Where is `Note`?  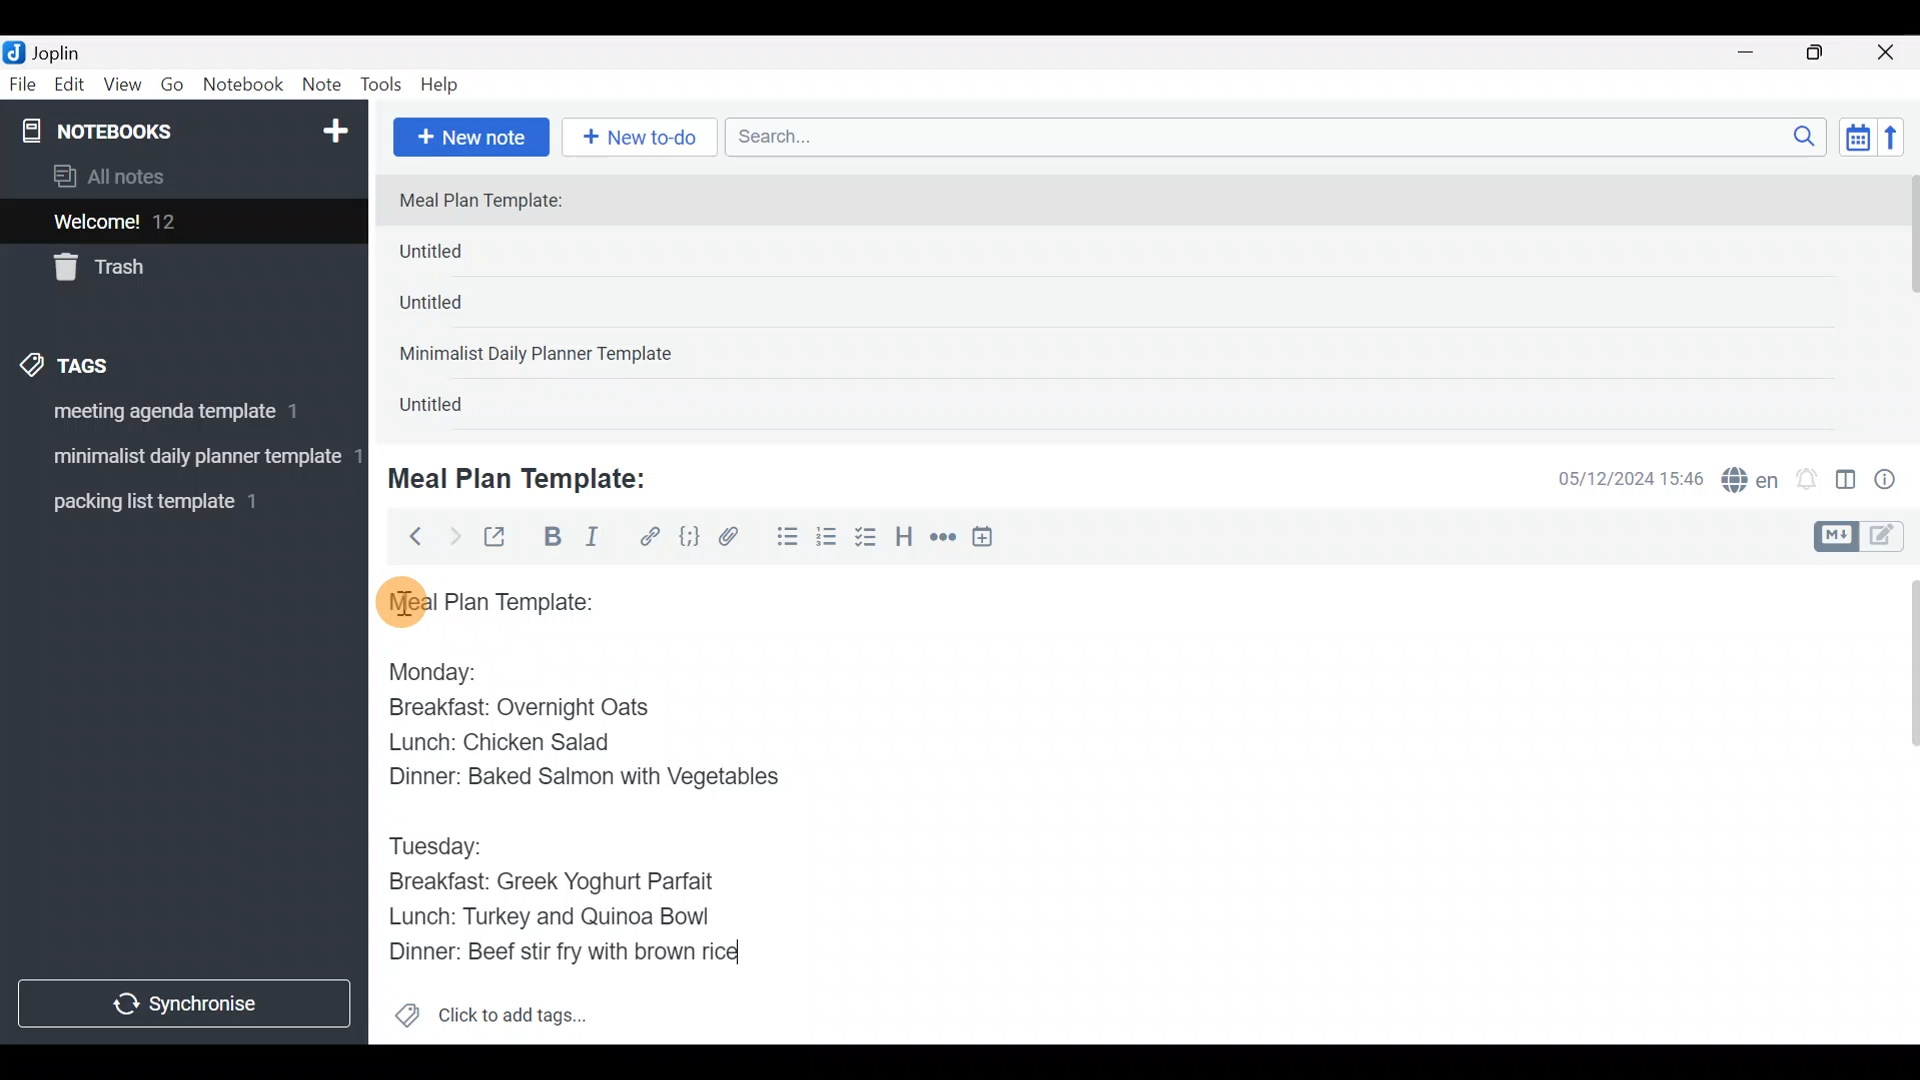
Note is located at coordinates (326, 86).